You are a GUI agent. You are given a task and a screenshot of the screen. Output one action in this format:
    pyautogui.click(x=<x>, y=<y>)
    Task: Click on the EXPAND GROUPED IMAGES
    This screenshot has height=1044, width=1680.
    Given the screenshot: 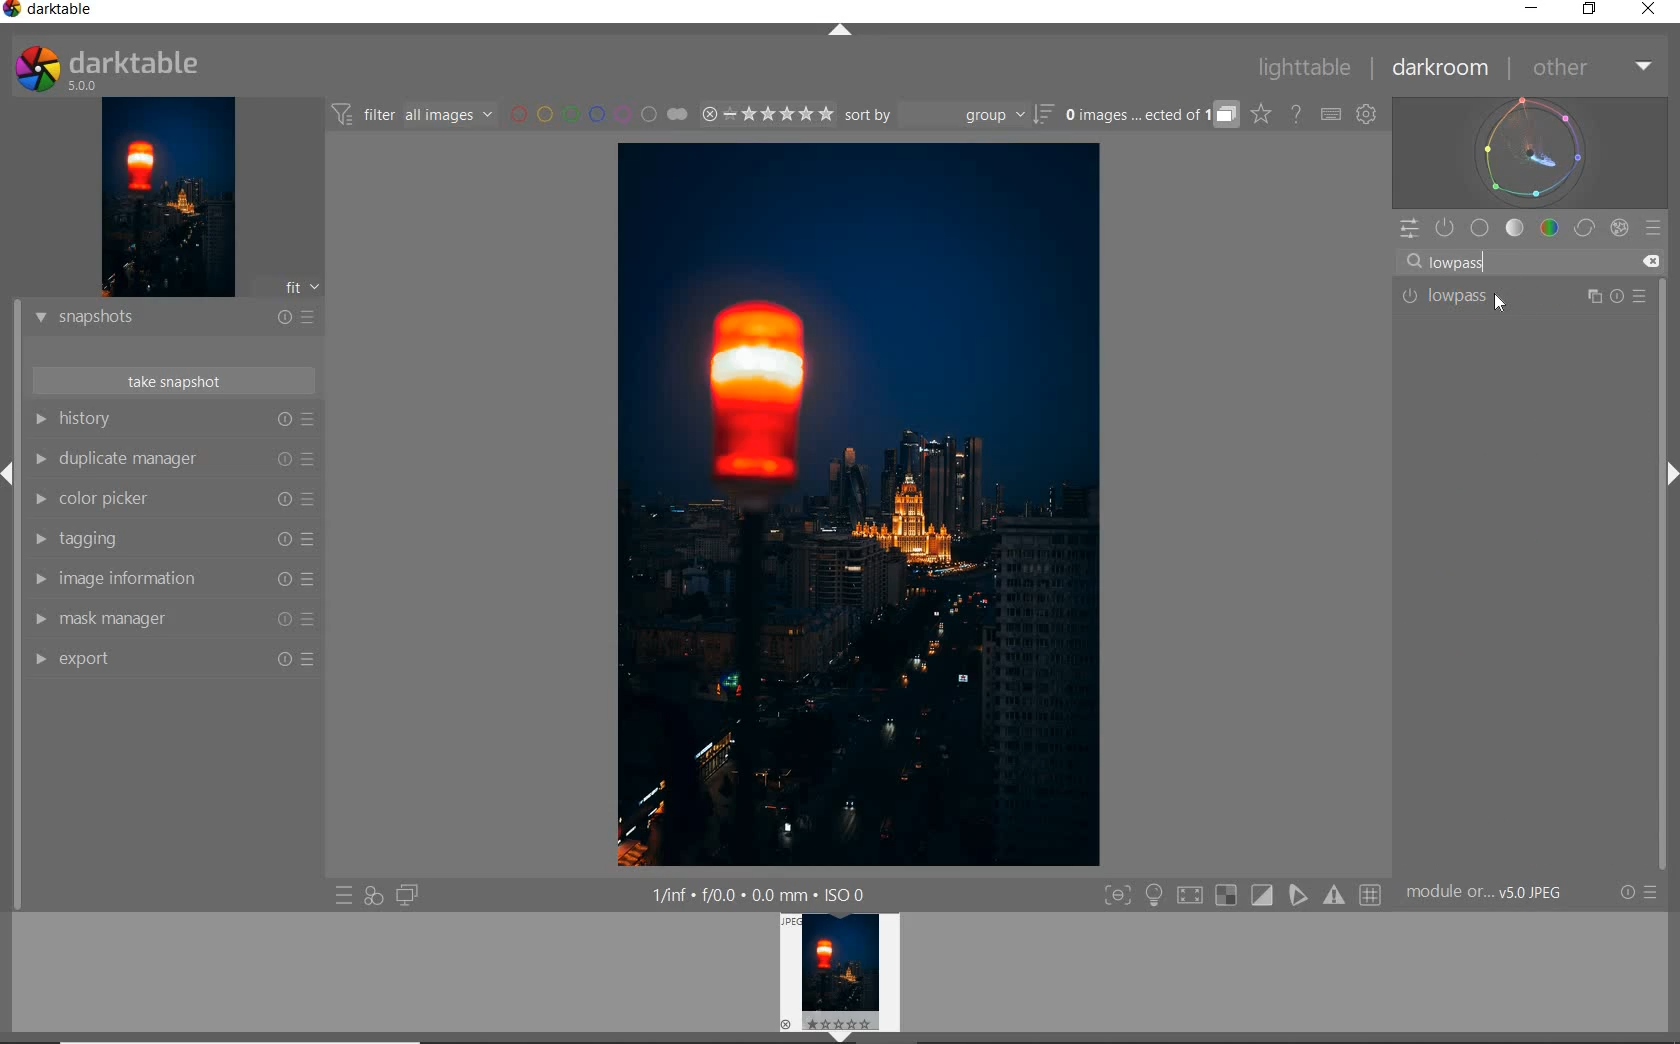 What is the action you would take?
    pyautogui.click(x=1149, y=116)
    